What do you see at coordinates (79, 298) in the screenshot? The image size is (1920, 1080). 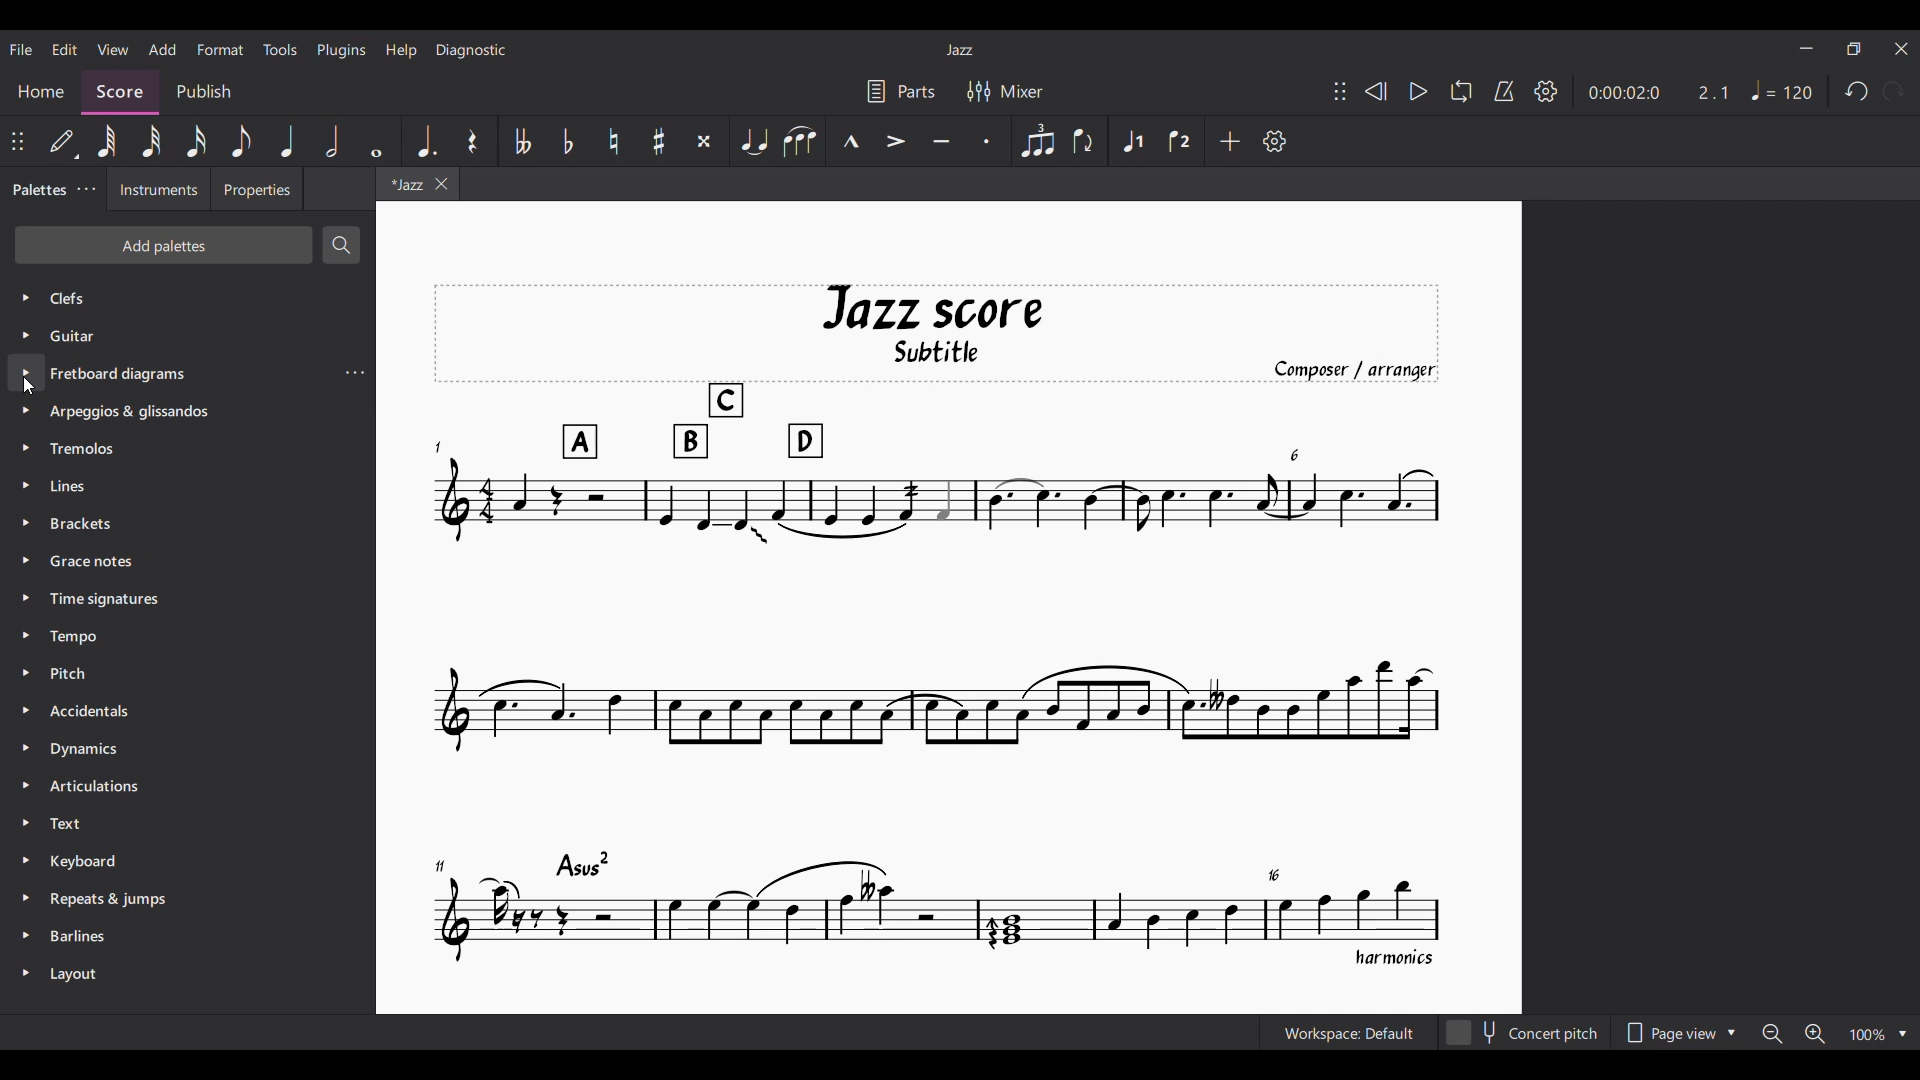 I see `Palette options` at bounding box center [79, 298].